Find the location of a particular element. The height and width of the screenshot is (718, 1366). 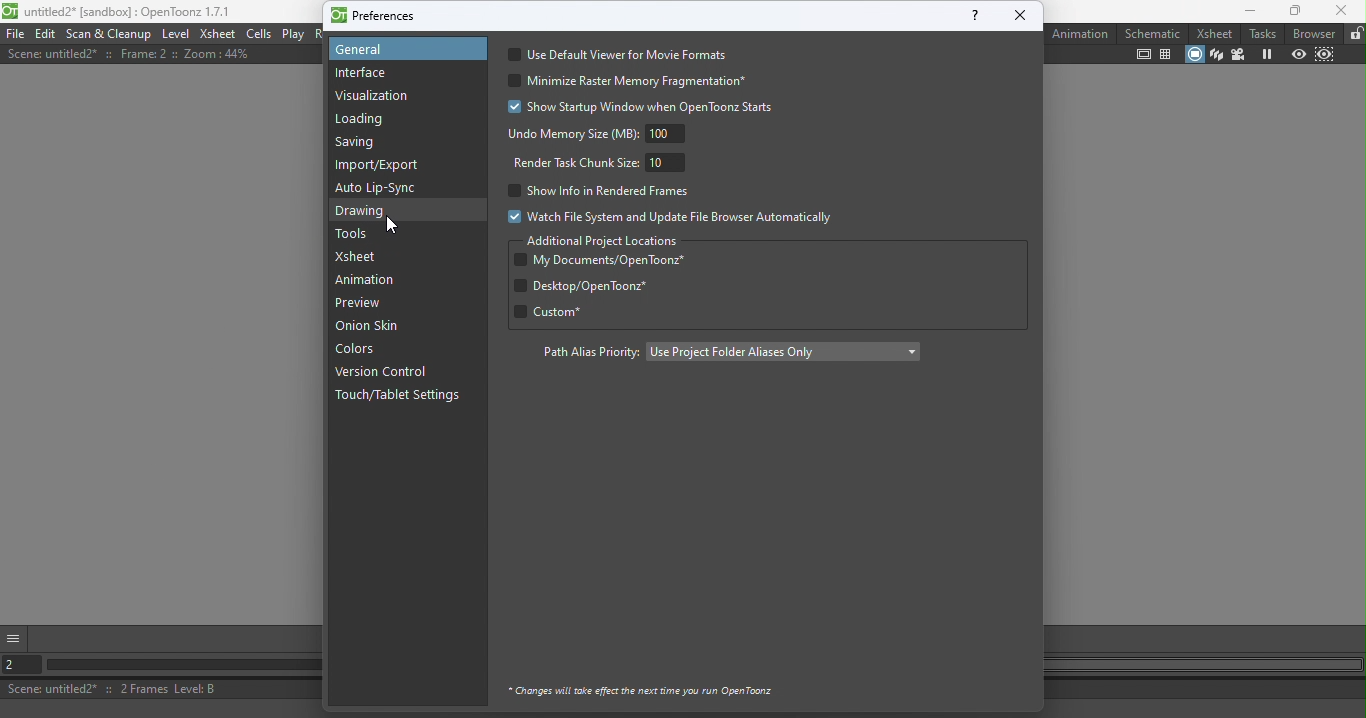

colors is located at coordinates (361, 351).